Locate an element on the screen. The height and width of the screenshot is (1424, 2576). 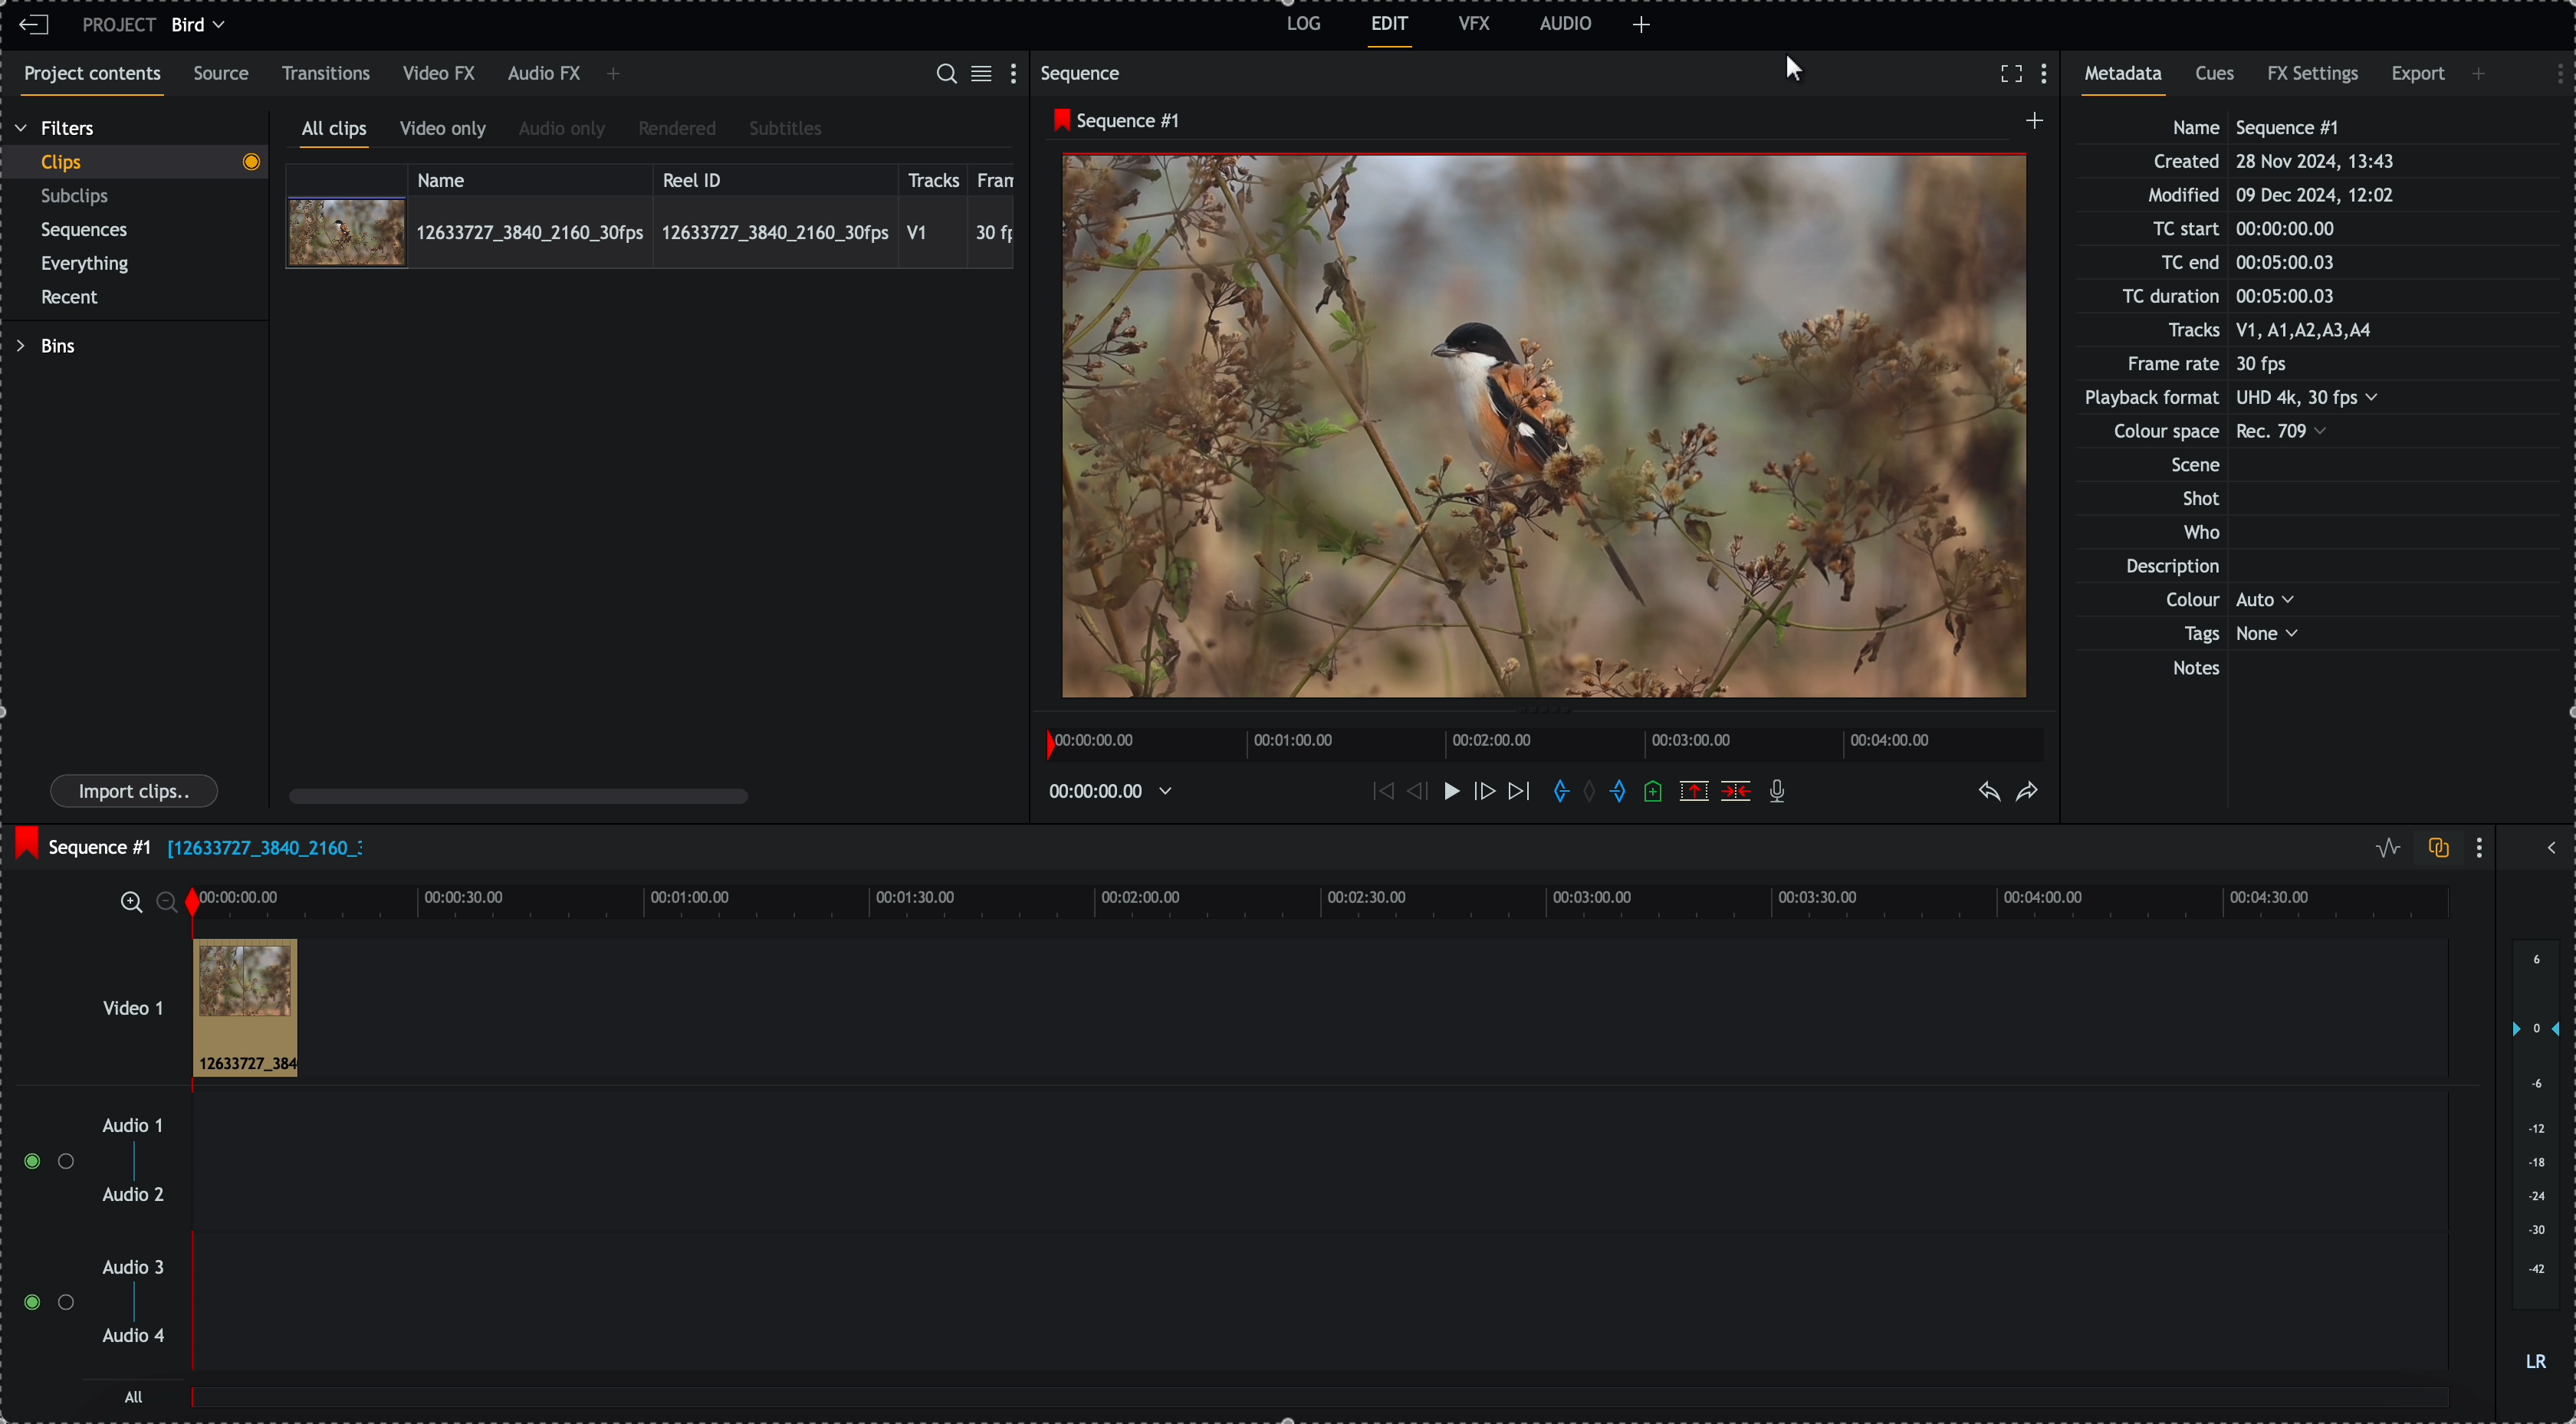
audio 2 is located at coordinates (130, 1196).